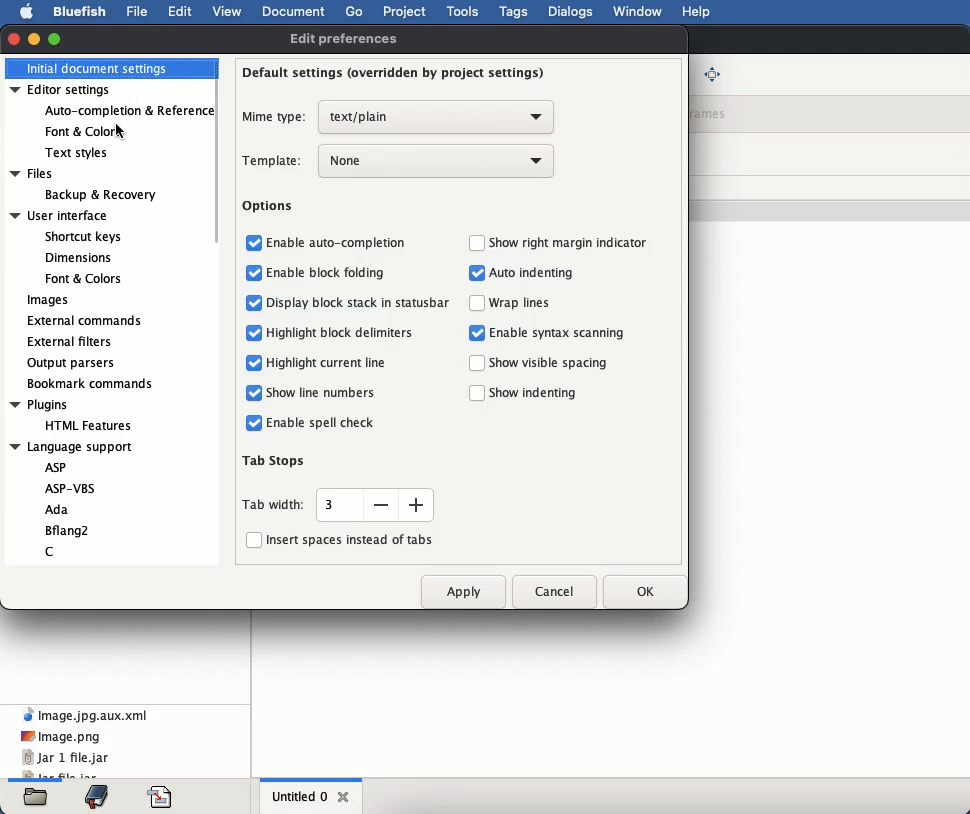  I want to click on document, so click(295, 14).